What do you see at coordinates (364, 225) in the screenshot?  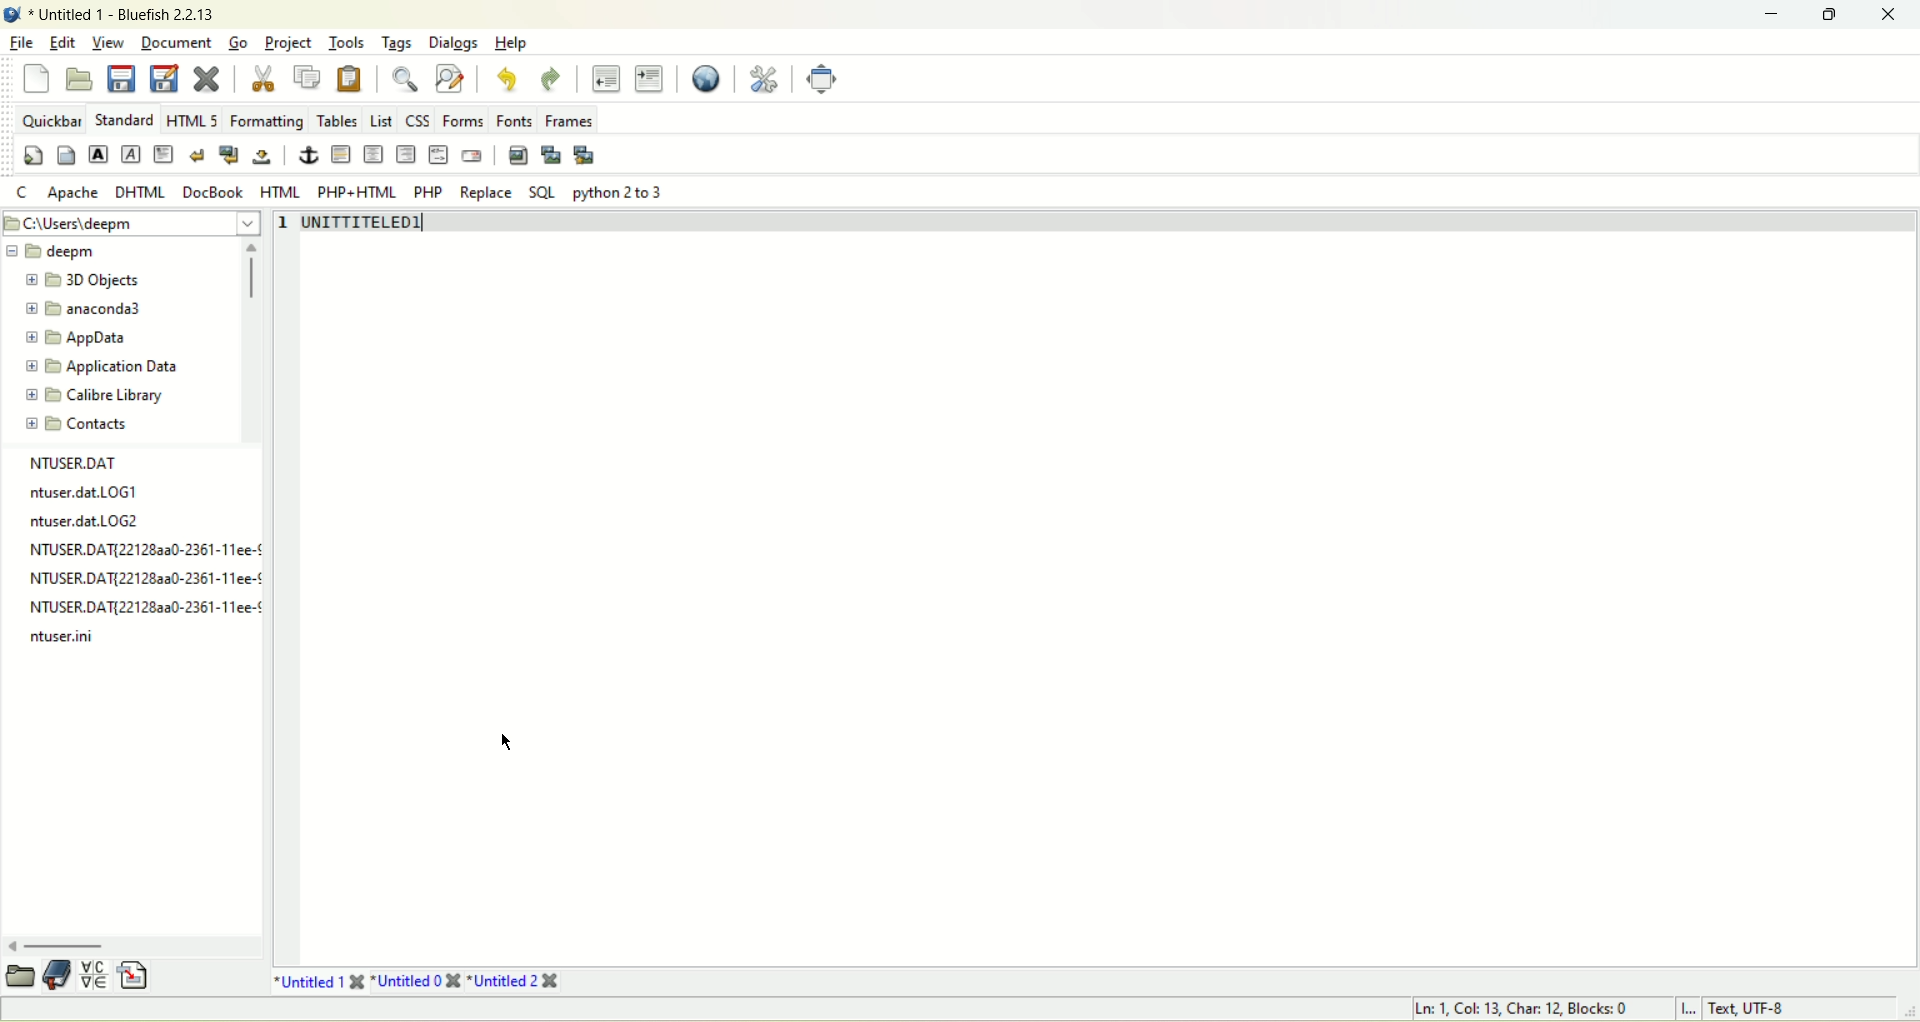 I see `text` at bounding box center [364, 225].